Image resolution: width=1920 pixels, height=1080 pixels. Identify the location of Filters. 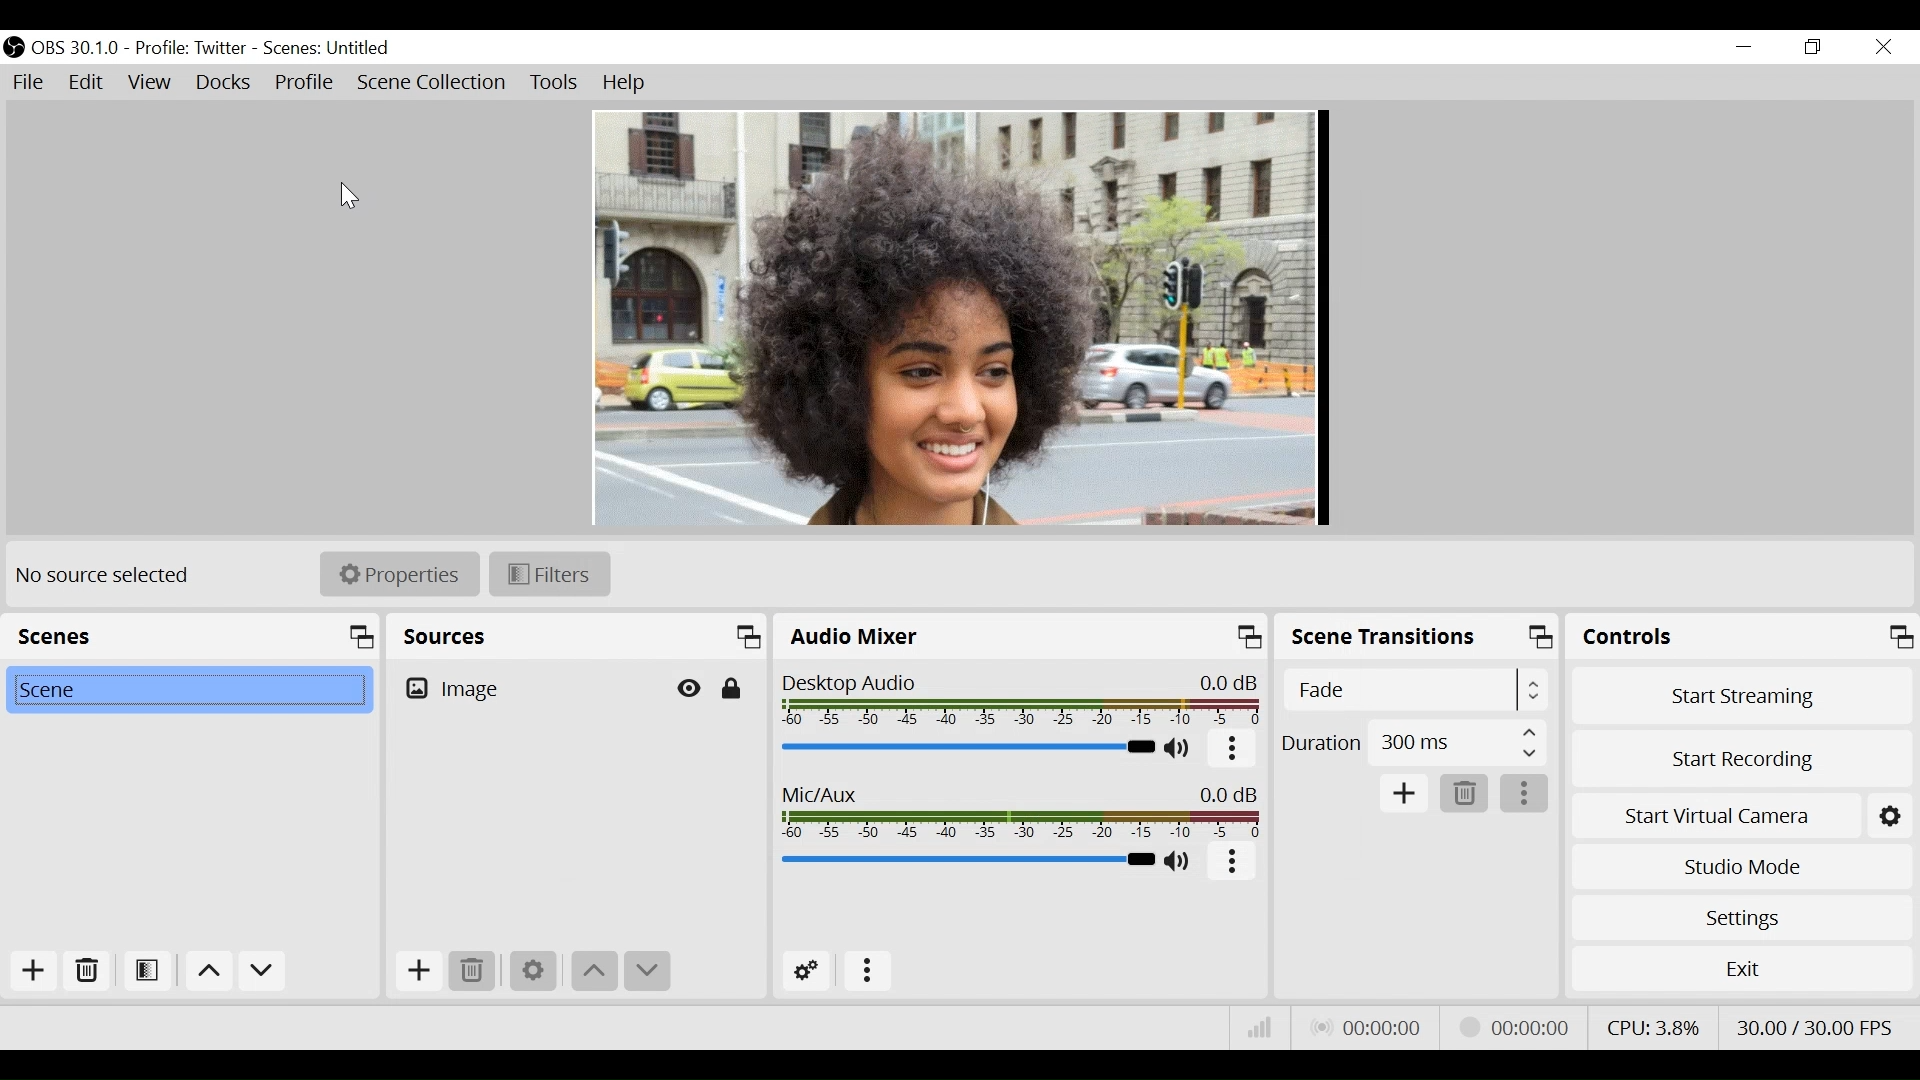
(551, 575).